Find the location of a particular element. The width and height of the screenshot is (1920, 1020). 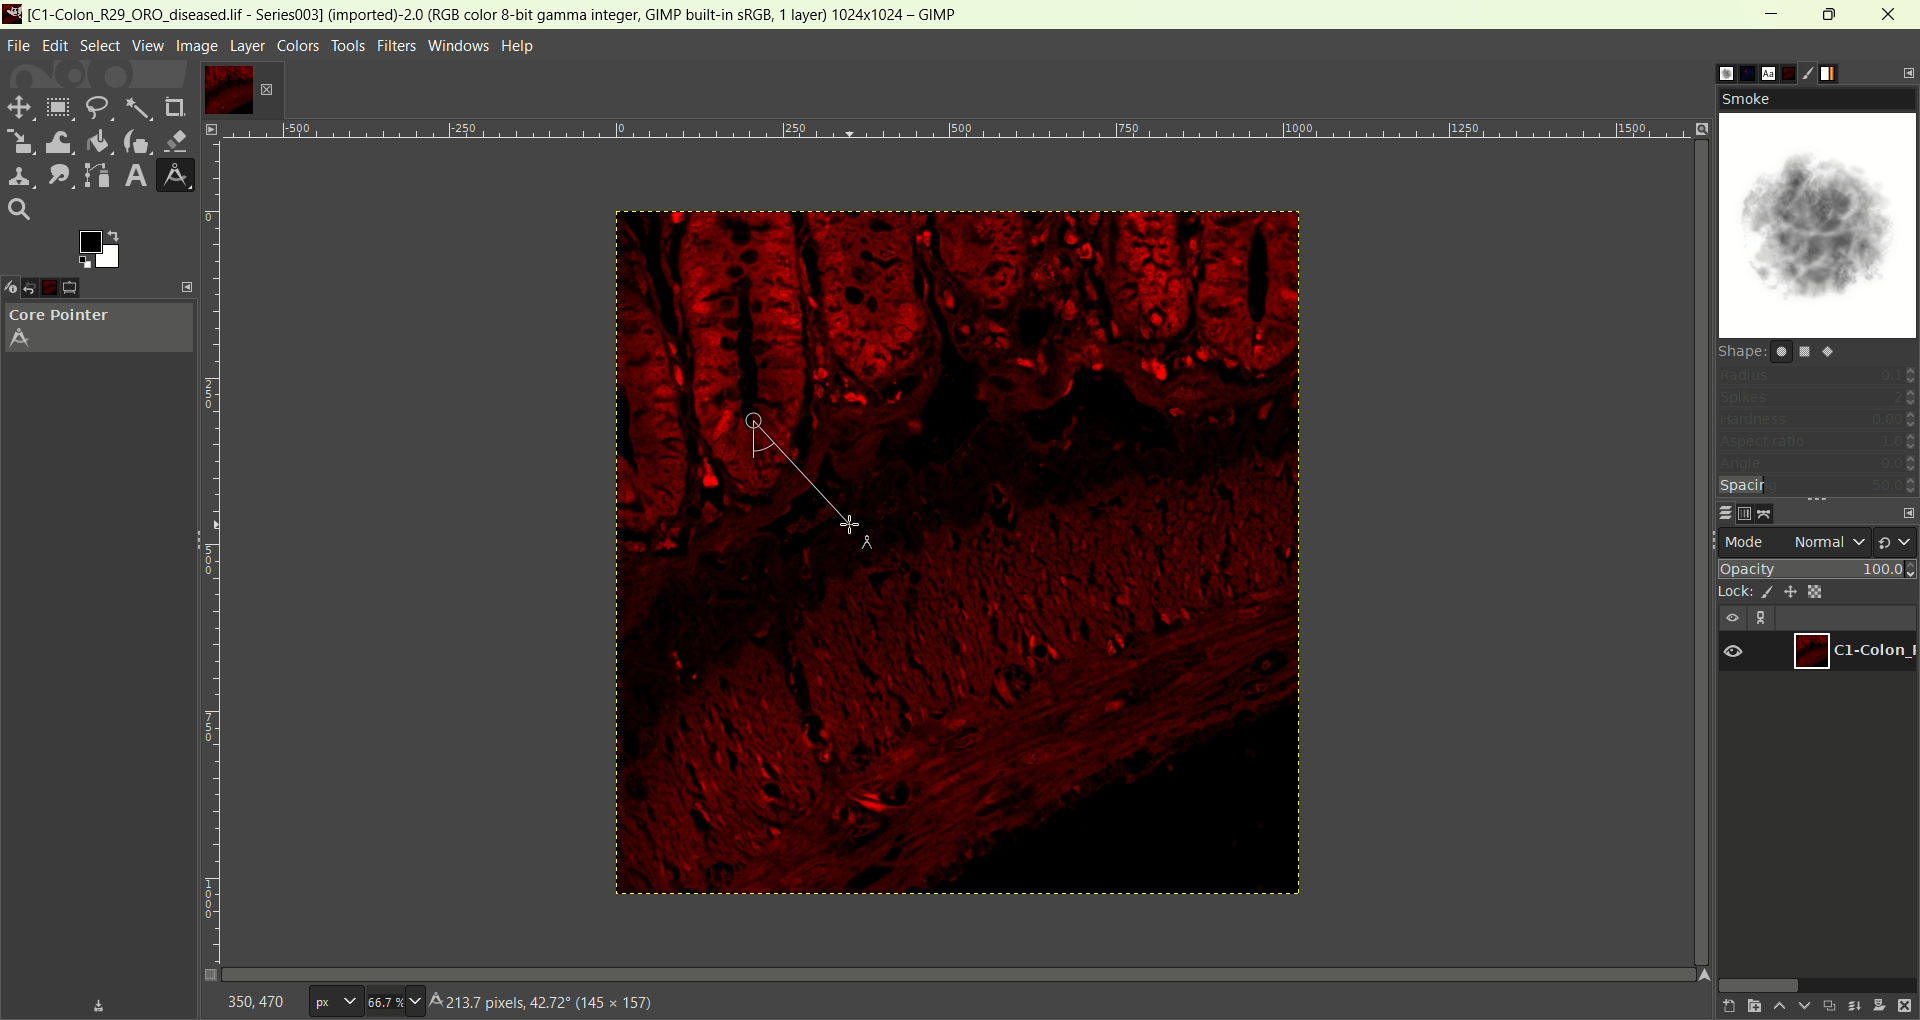

smoke is located at coordinates (1817, 212).